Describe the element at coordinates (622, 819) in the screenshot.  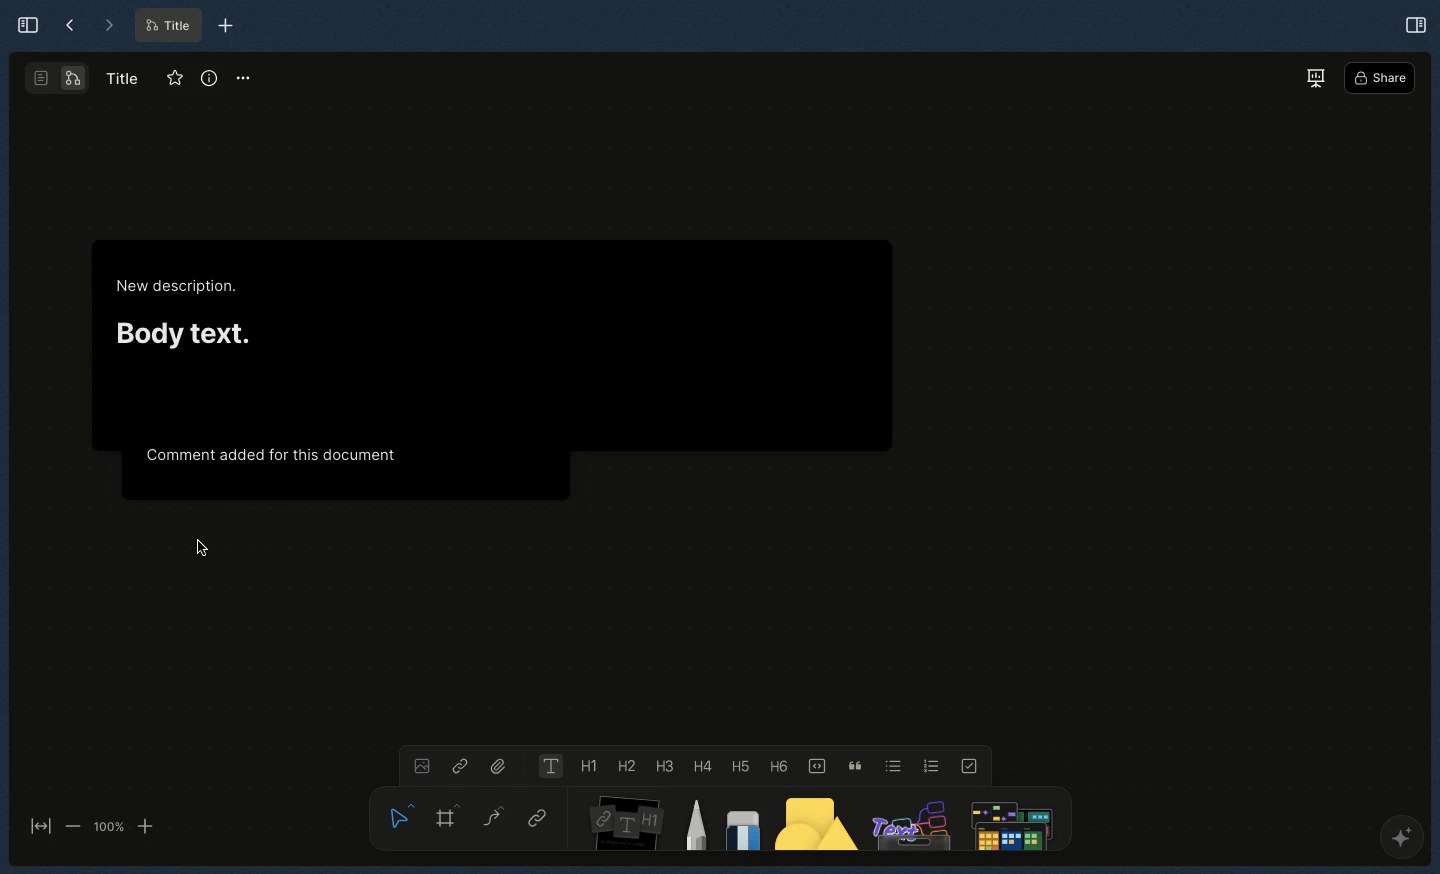
I see `Note` at that location.